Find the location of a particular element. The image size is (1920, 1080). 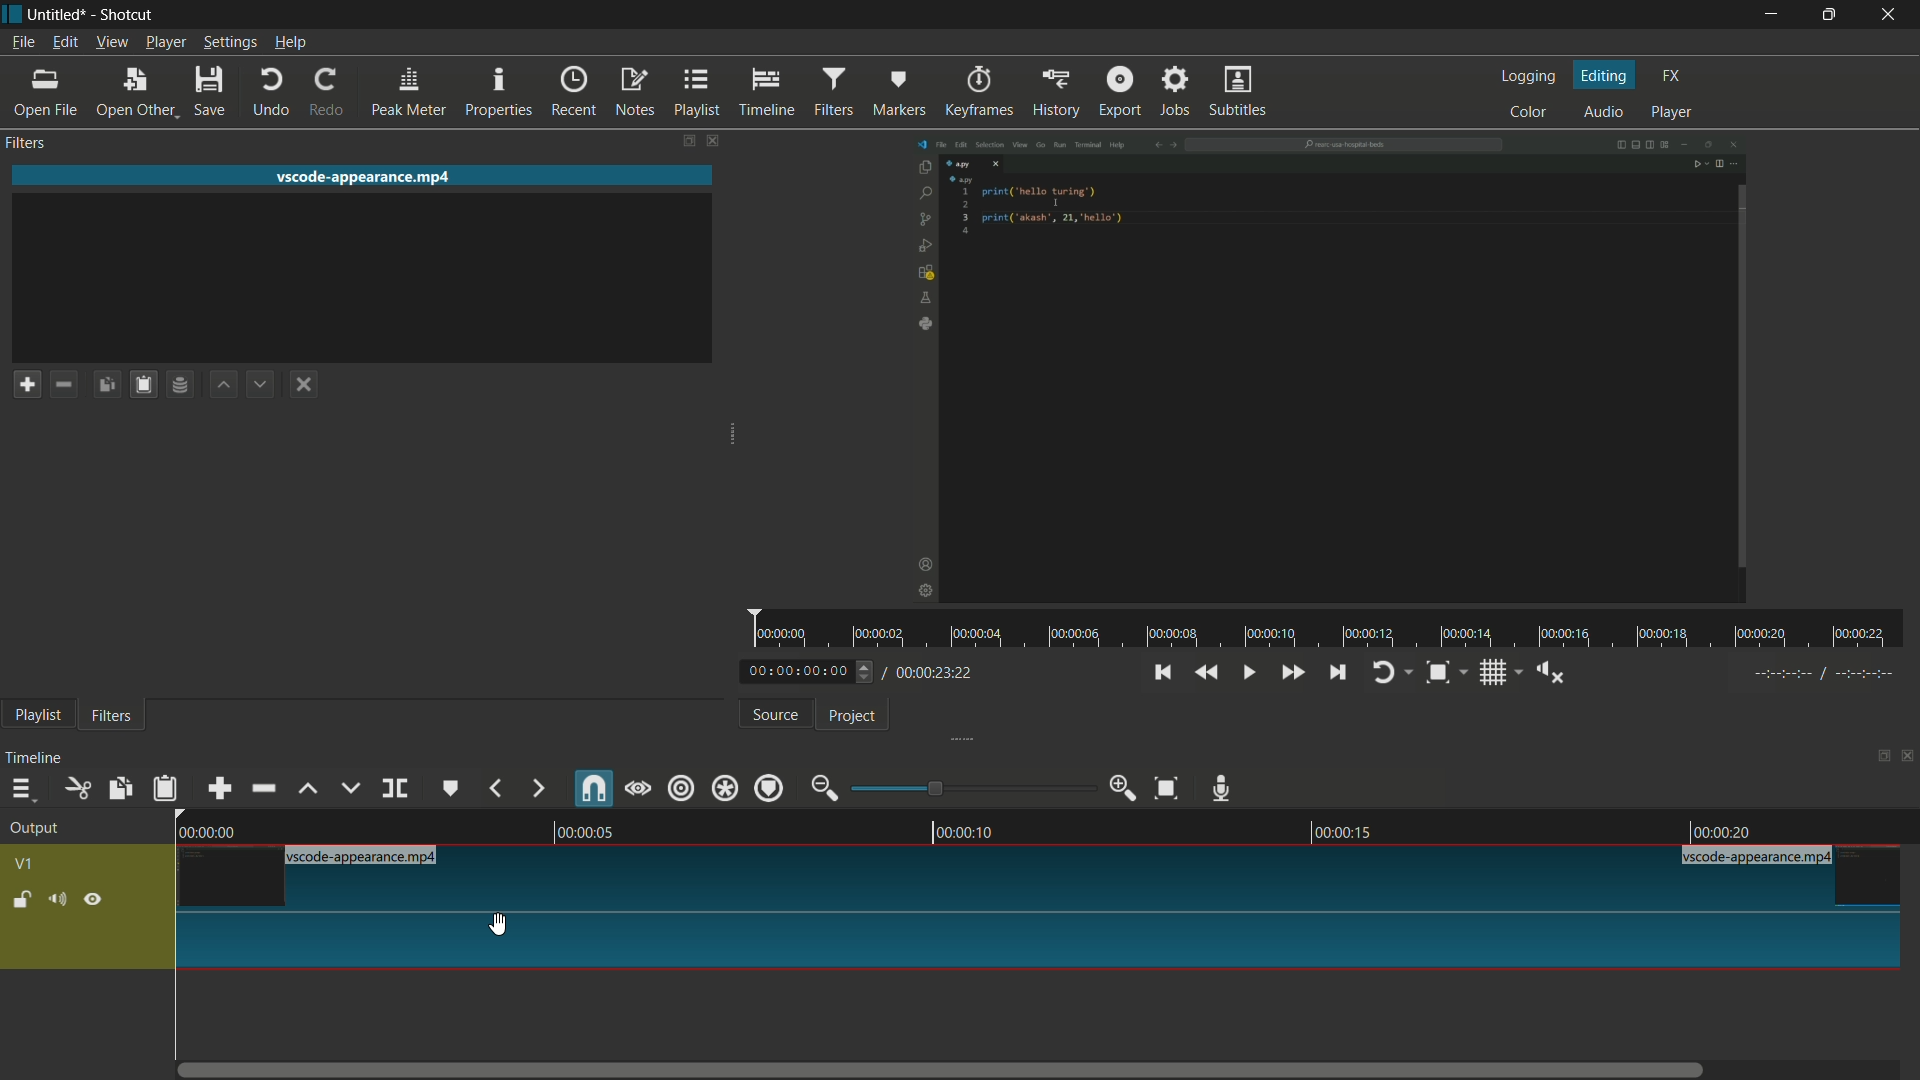

change layout is located at coordinates (1877, 754).